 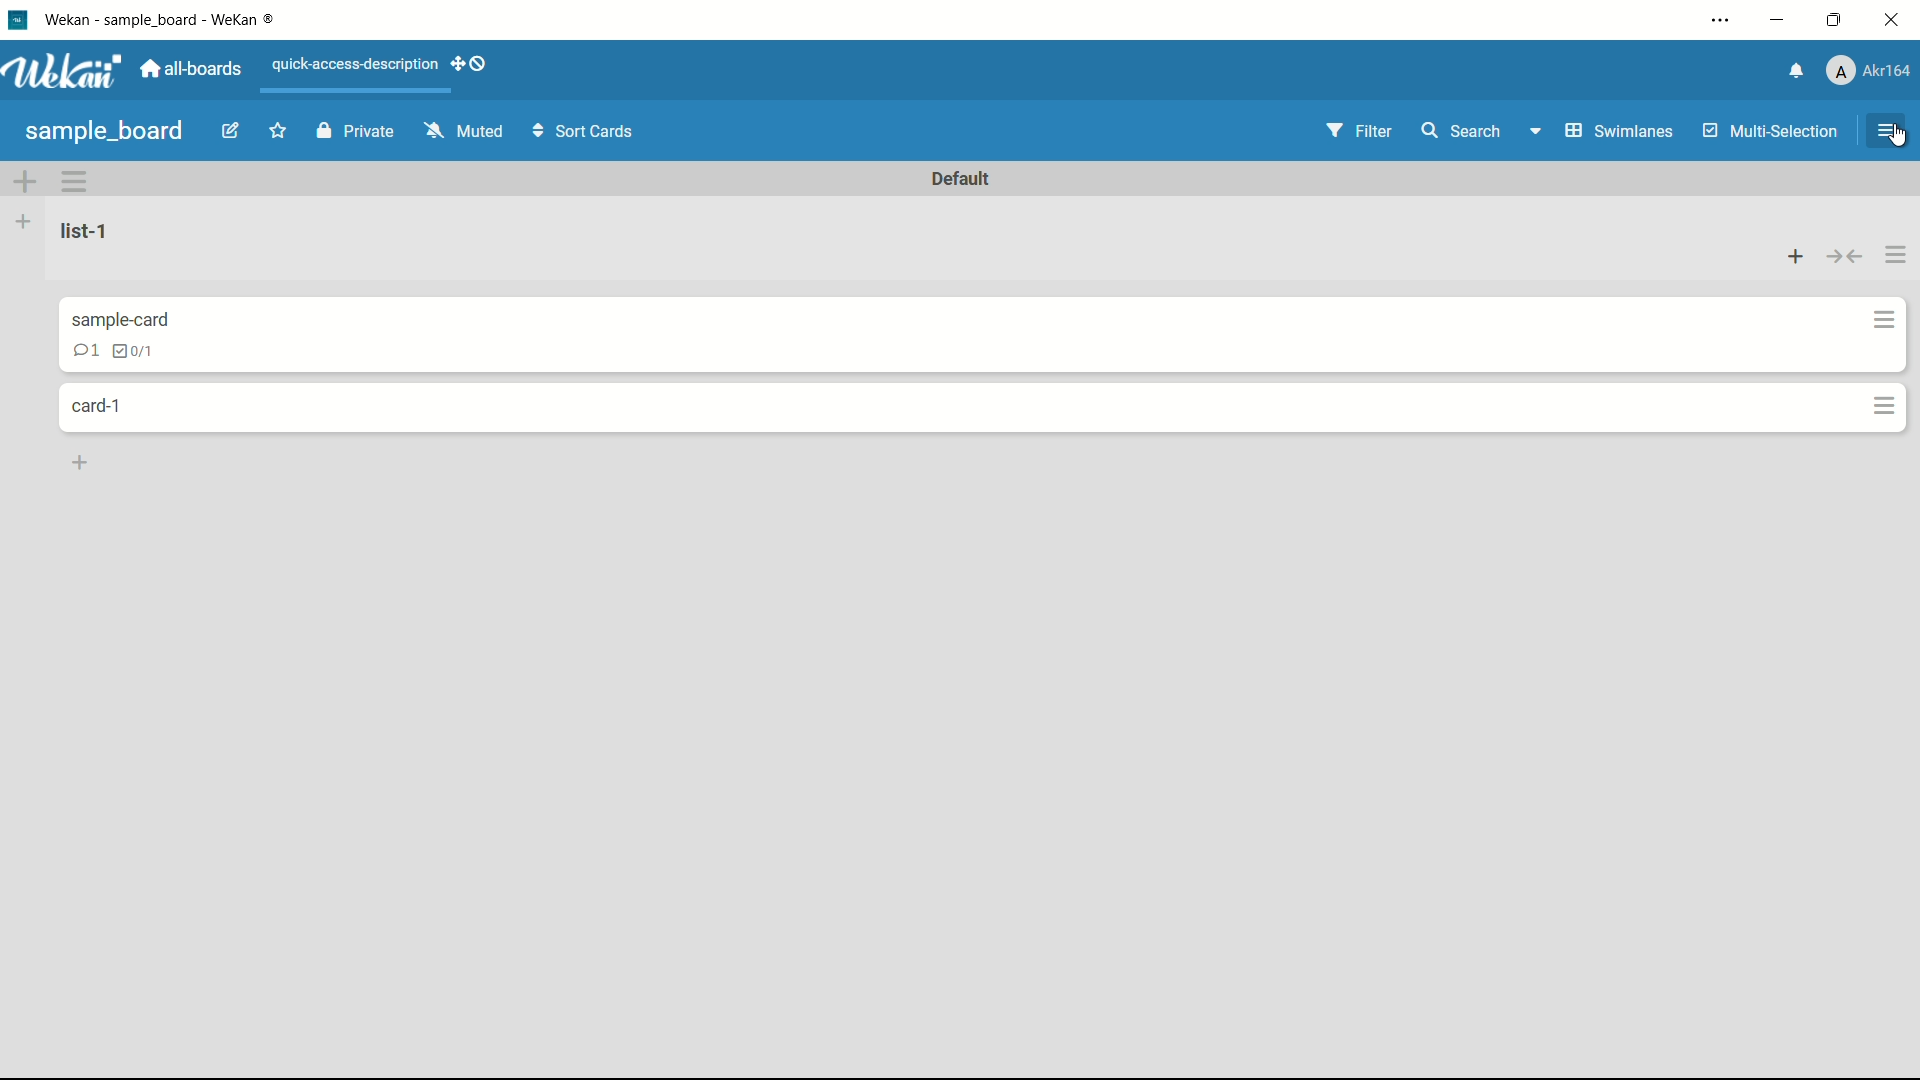 I want to click on search, so click(x=1463, y=132).